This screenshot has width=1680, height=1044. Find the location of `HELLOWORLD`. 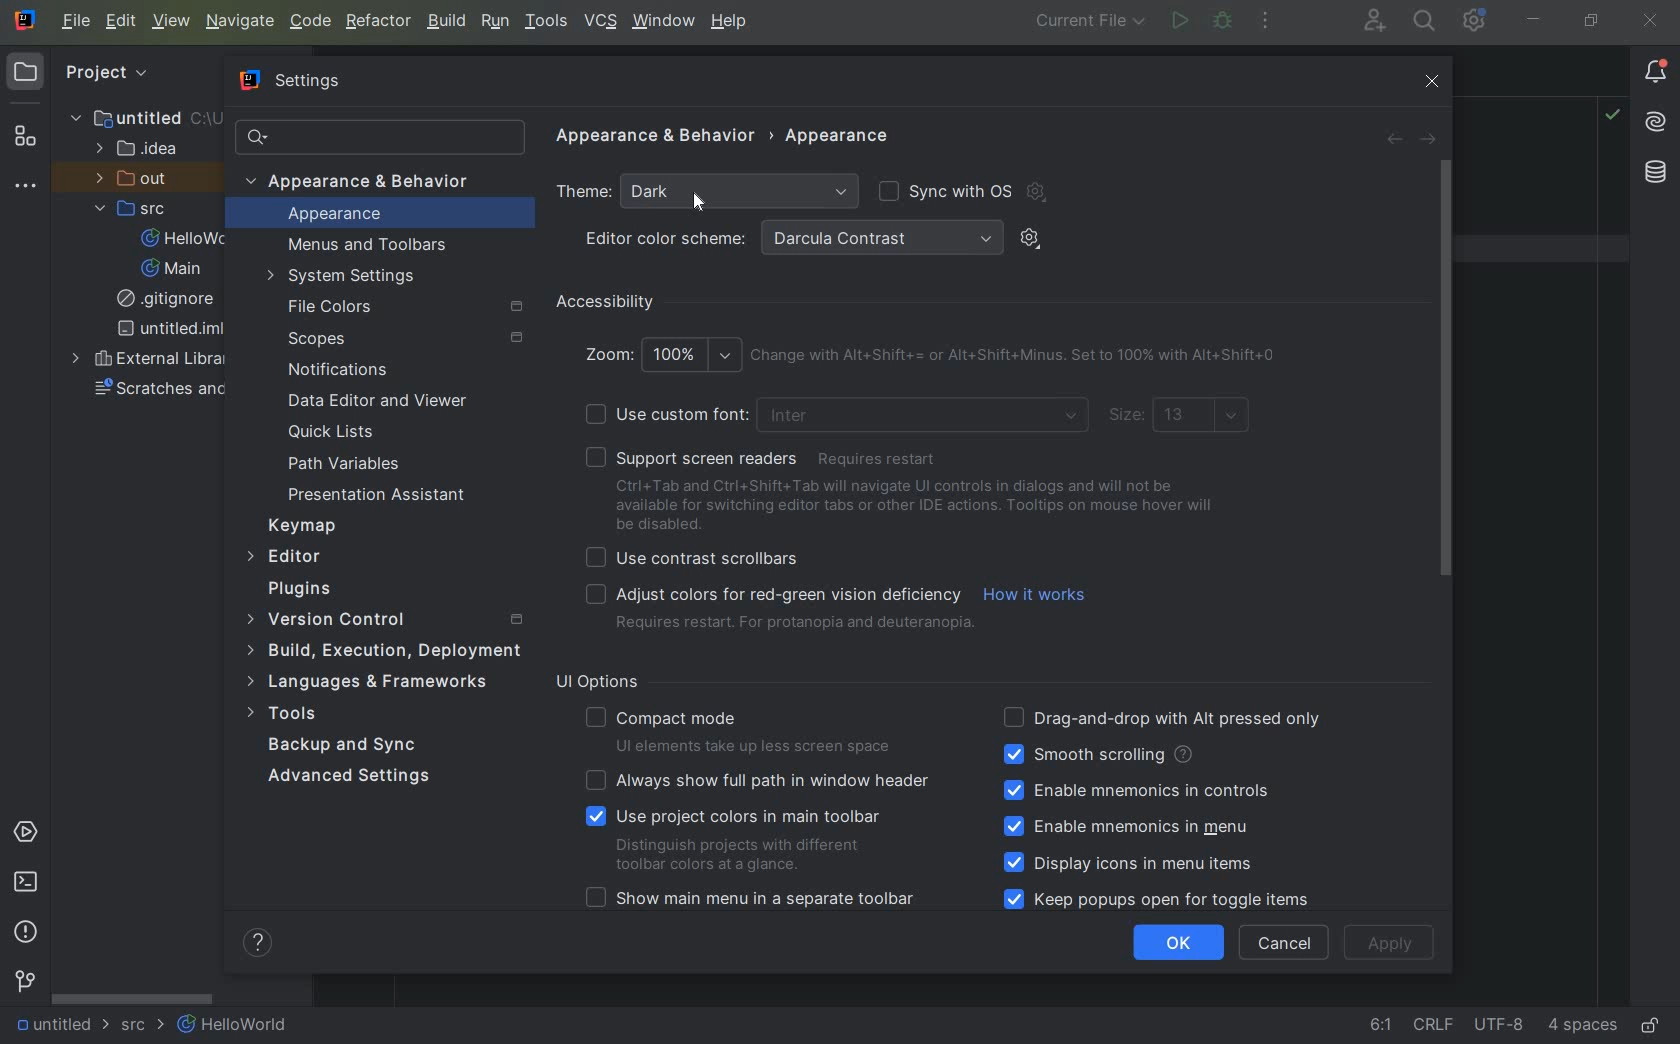

HELLOWORLD is located at coordinates (191, 239).